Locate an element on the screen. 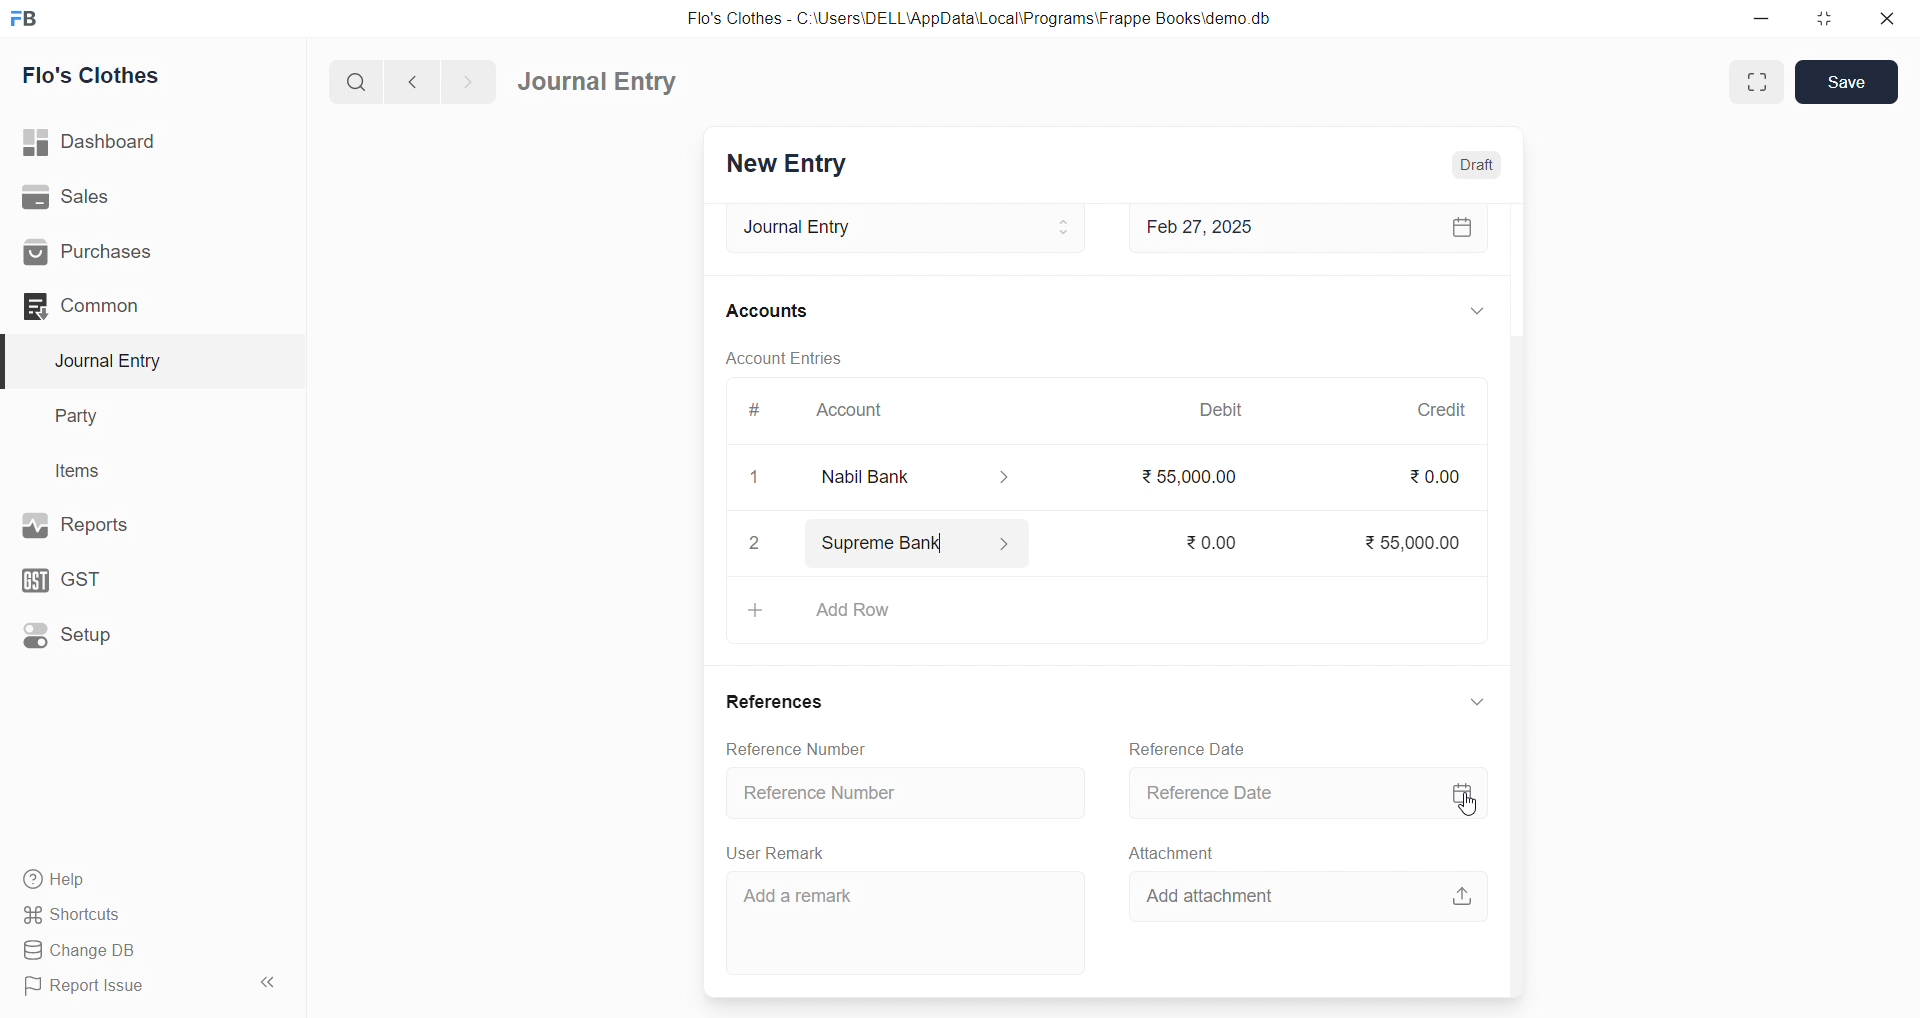  Debit is located at coordinates (1220, 410).